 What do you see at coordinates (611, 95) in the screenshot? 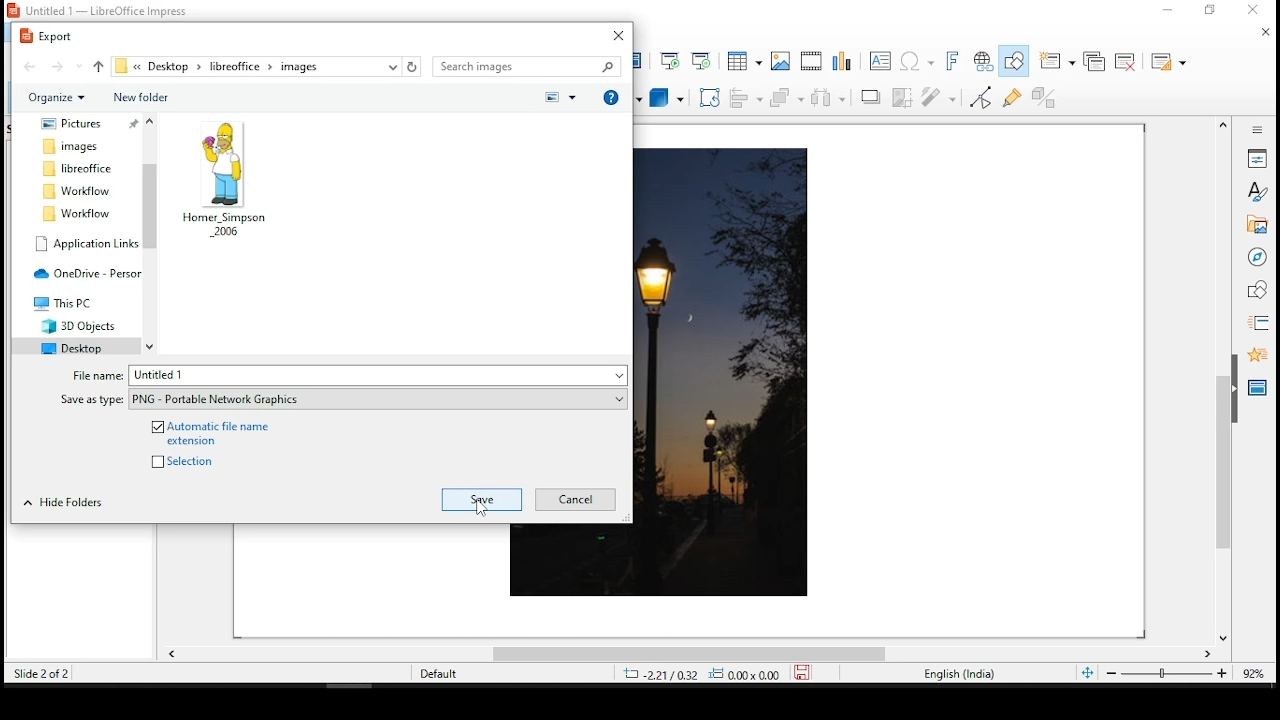
I see `get help` at bounding box center [611, 95].